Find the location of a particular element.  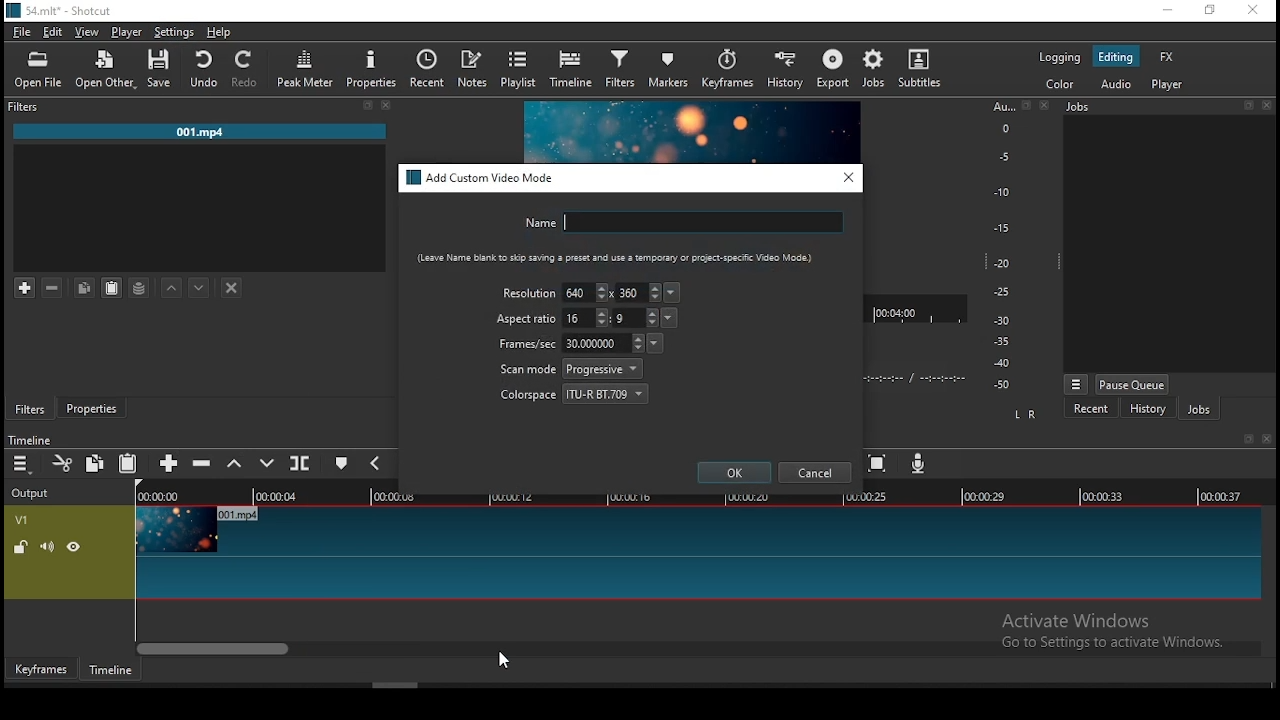

00:00:12 is located at coordinates (515, 496).